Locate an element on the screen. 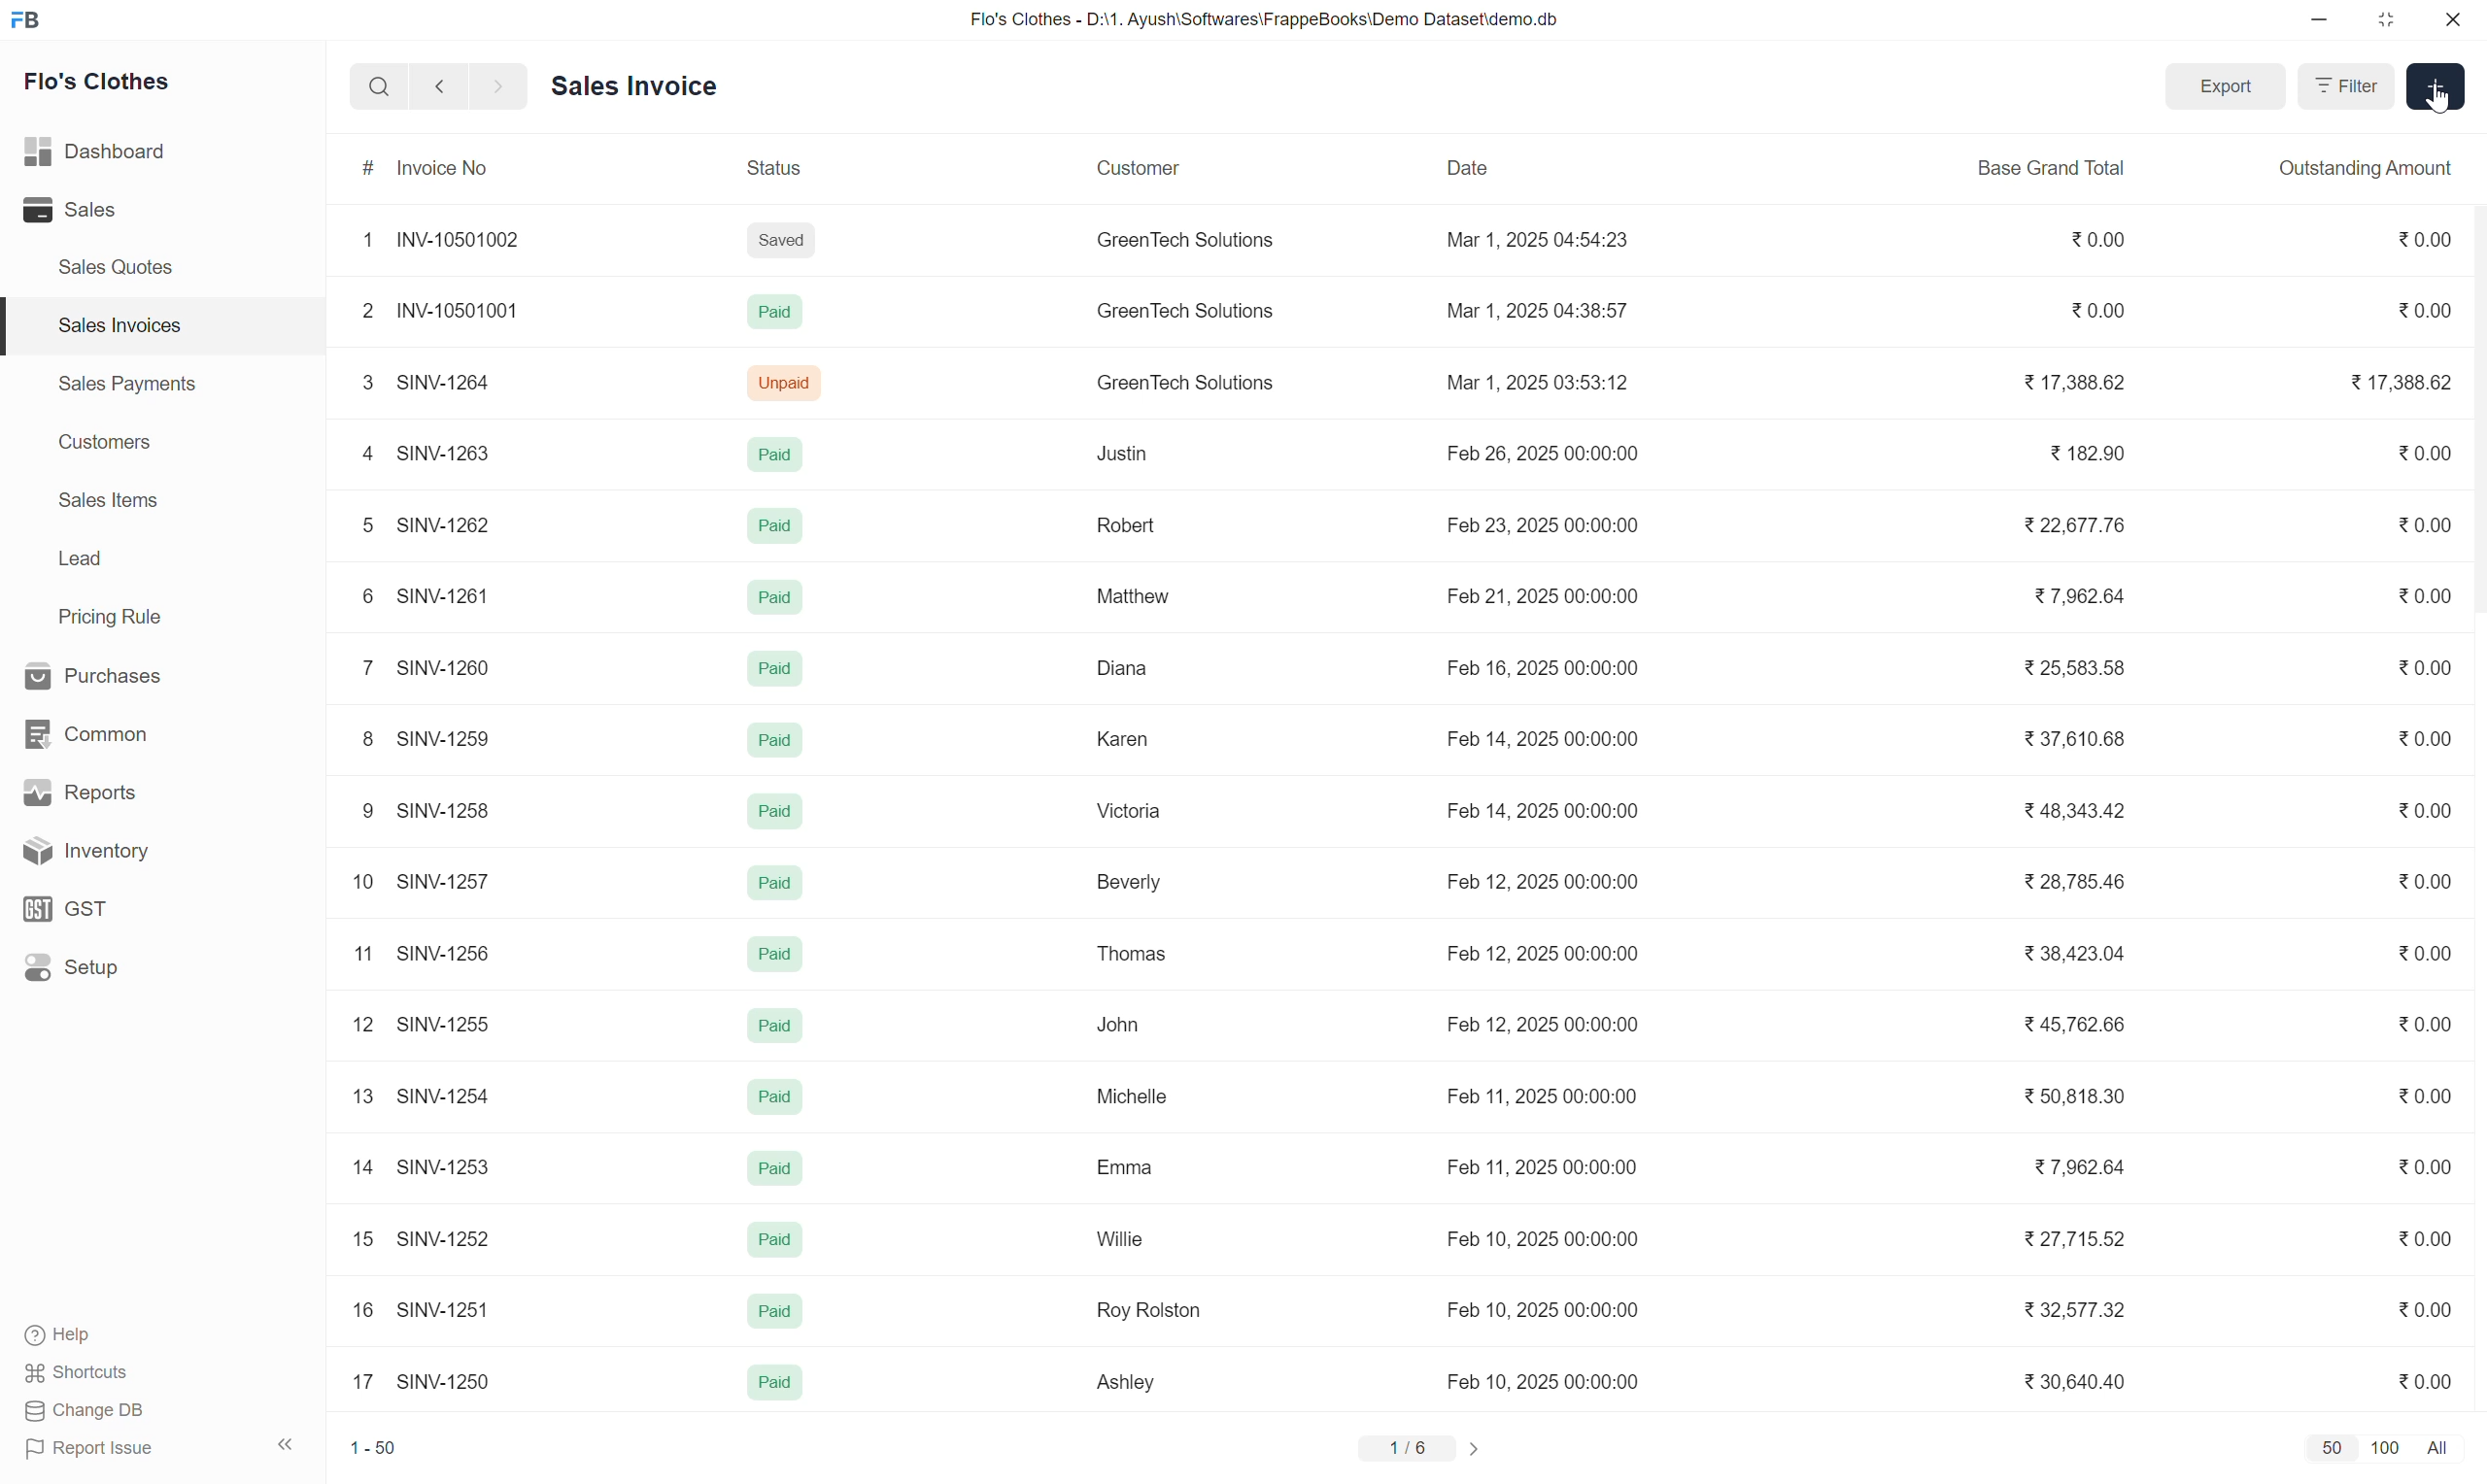 This screenshot has height=1484, width=2487. Feb 12, 2025 00:00:00 is located at coordinates (1550, 888).